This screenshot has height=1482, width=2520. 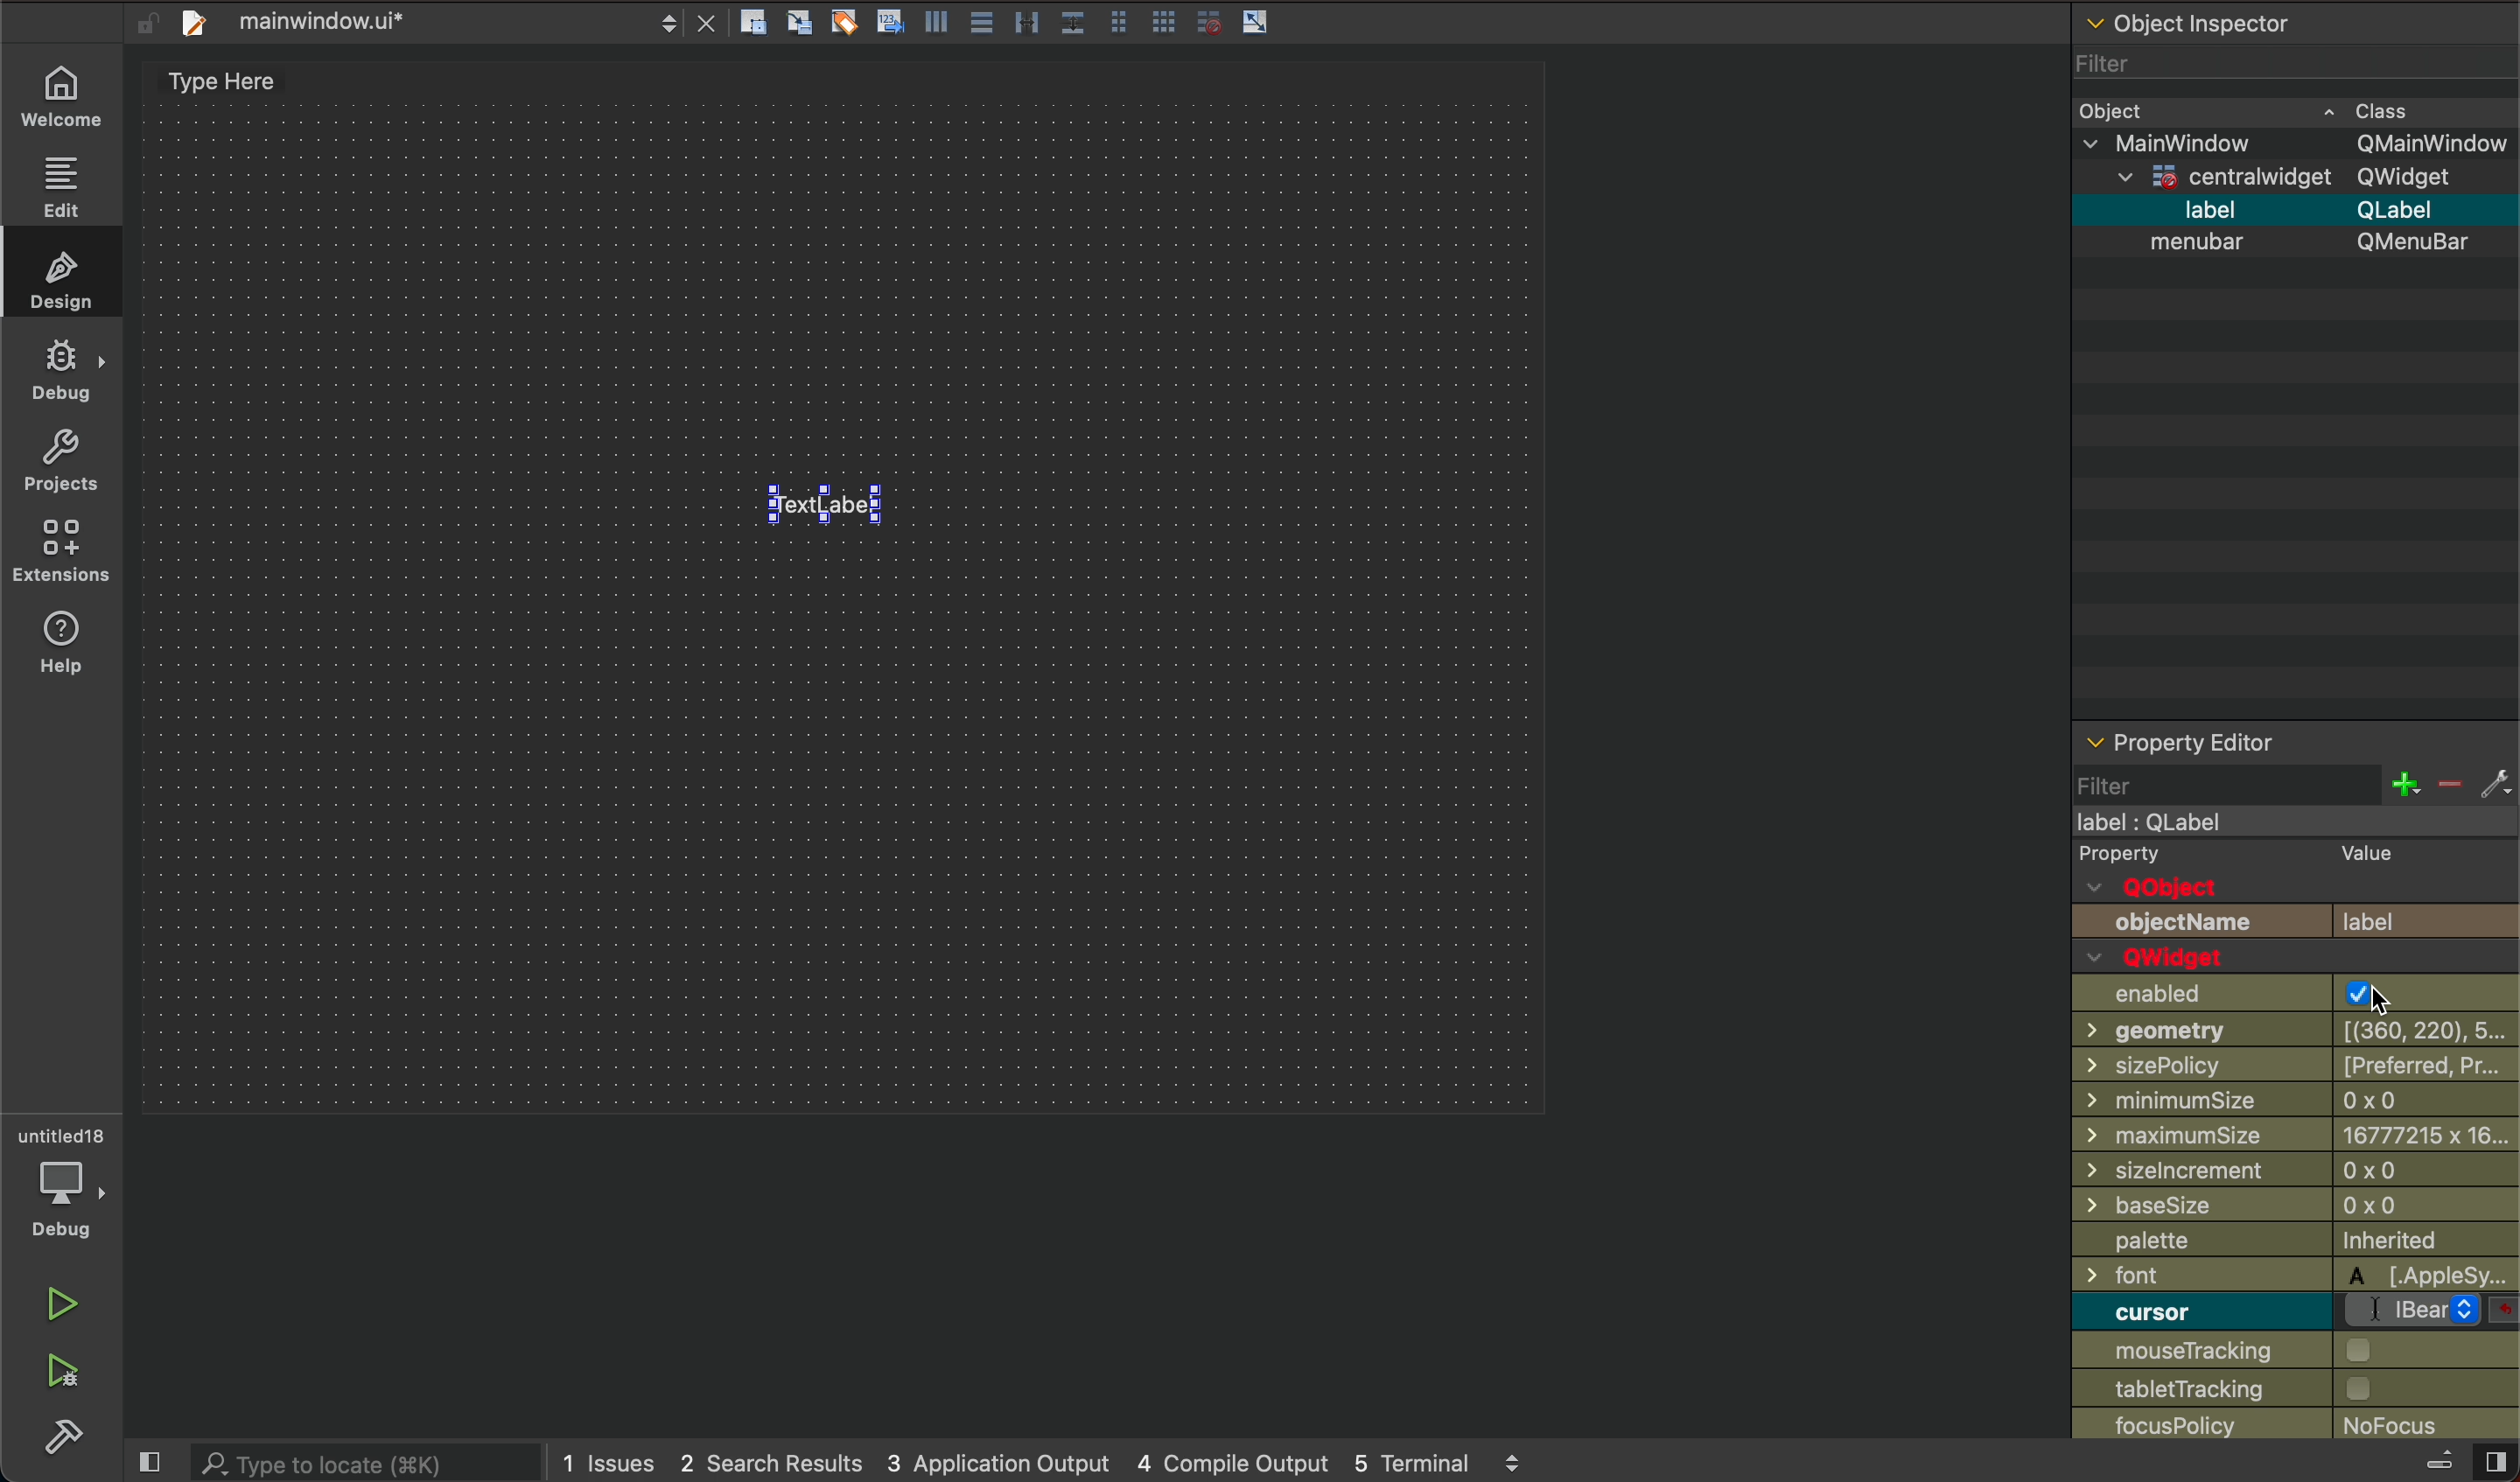 What do you see at coordinates (60, 1439) in the screenshot?
I see `build` at bounding box center [60, 1439].